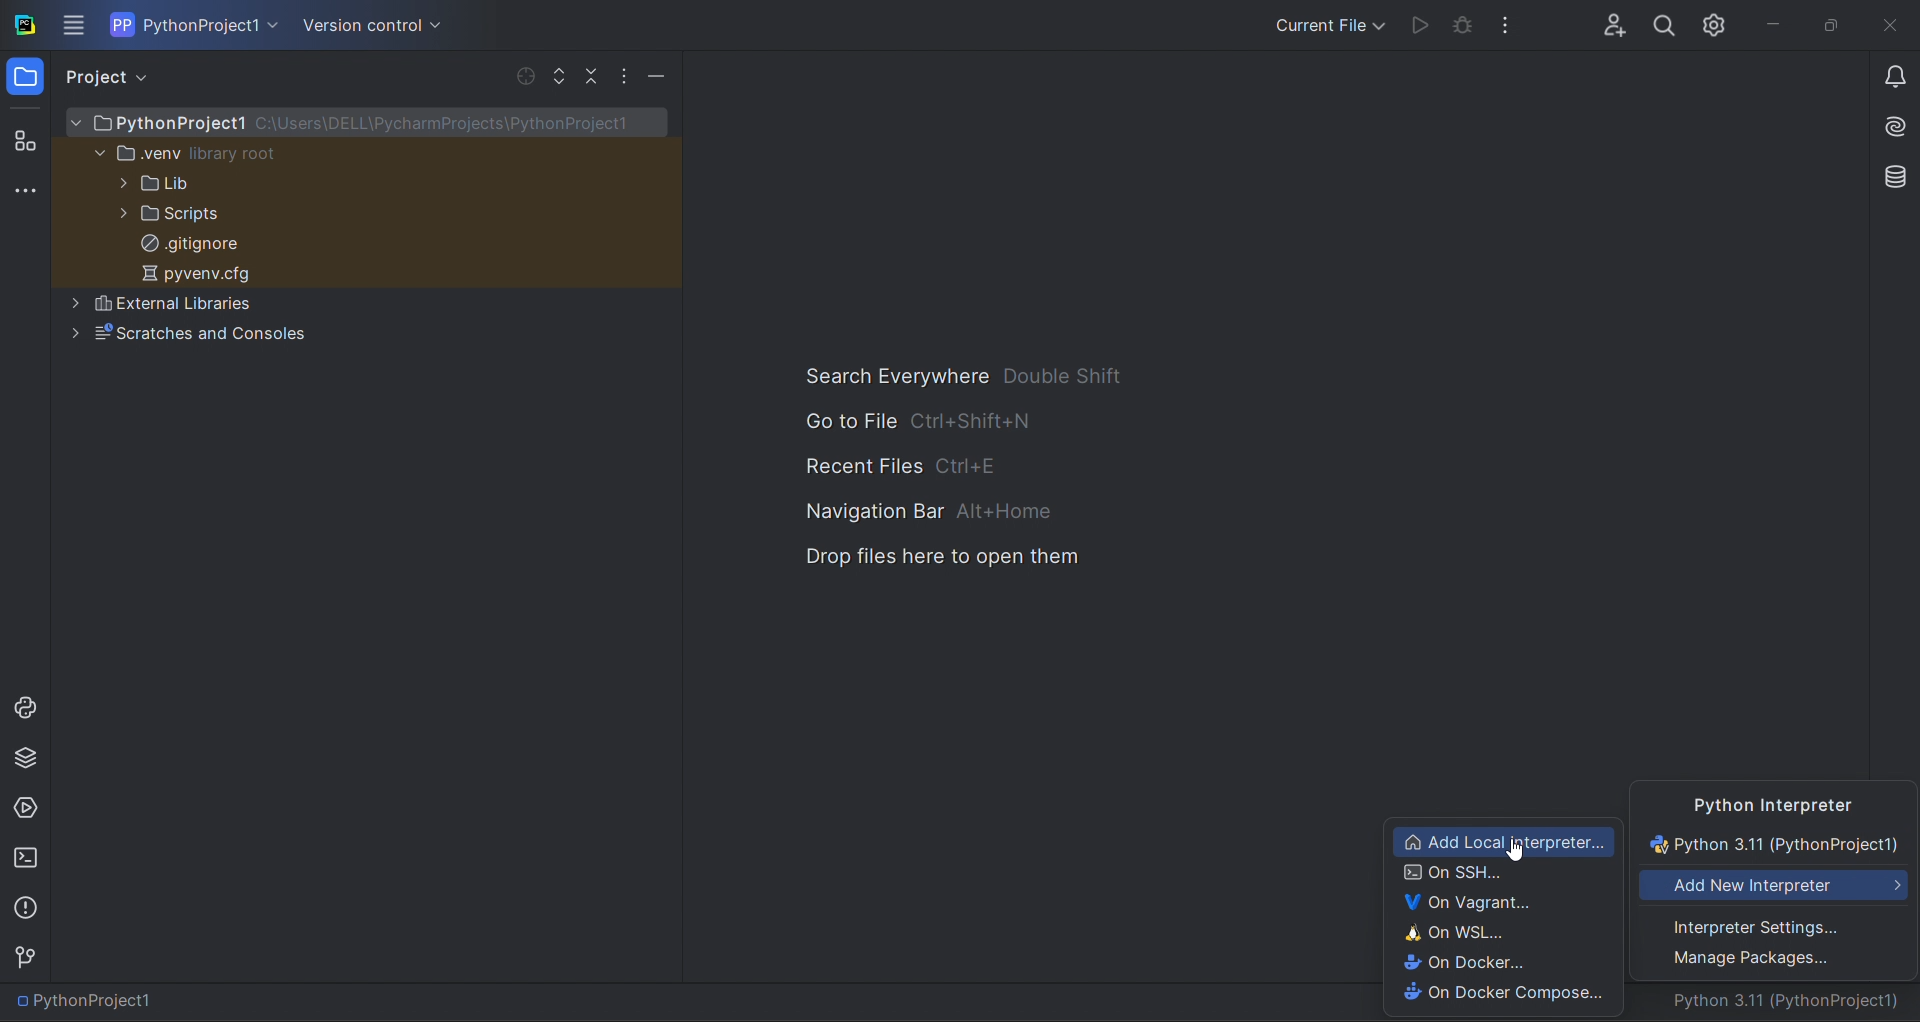 The image size is (1920, 1022). Describe the element at coordinates (196, 24) in the screenshot. I see `current project` at that location.